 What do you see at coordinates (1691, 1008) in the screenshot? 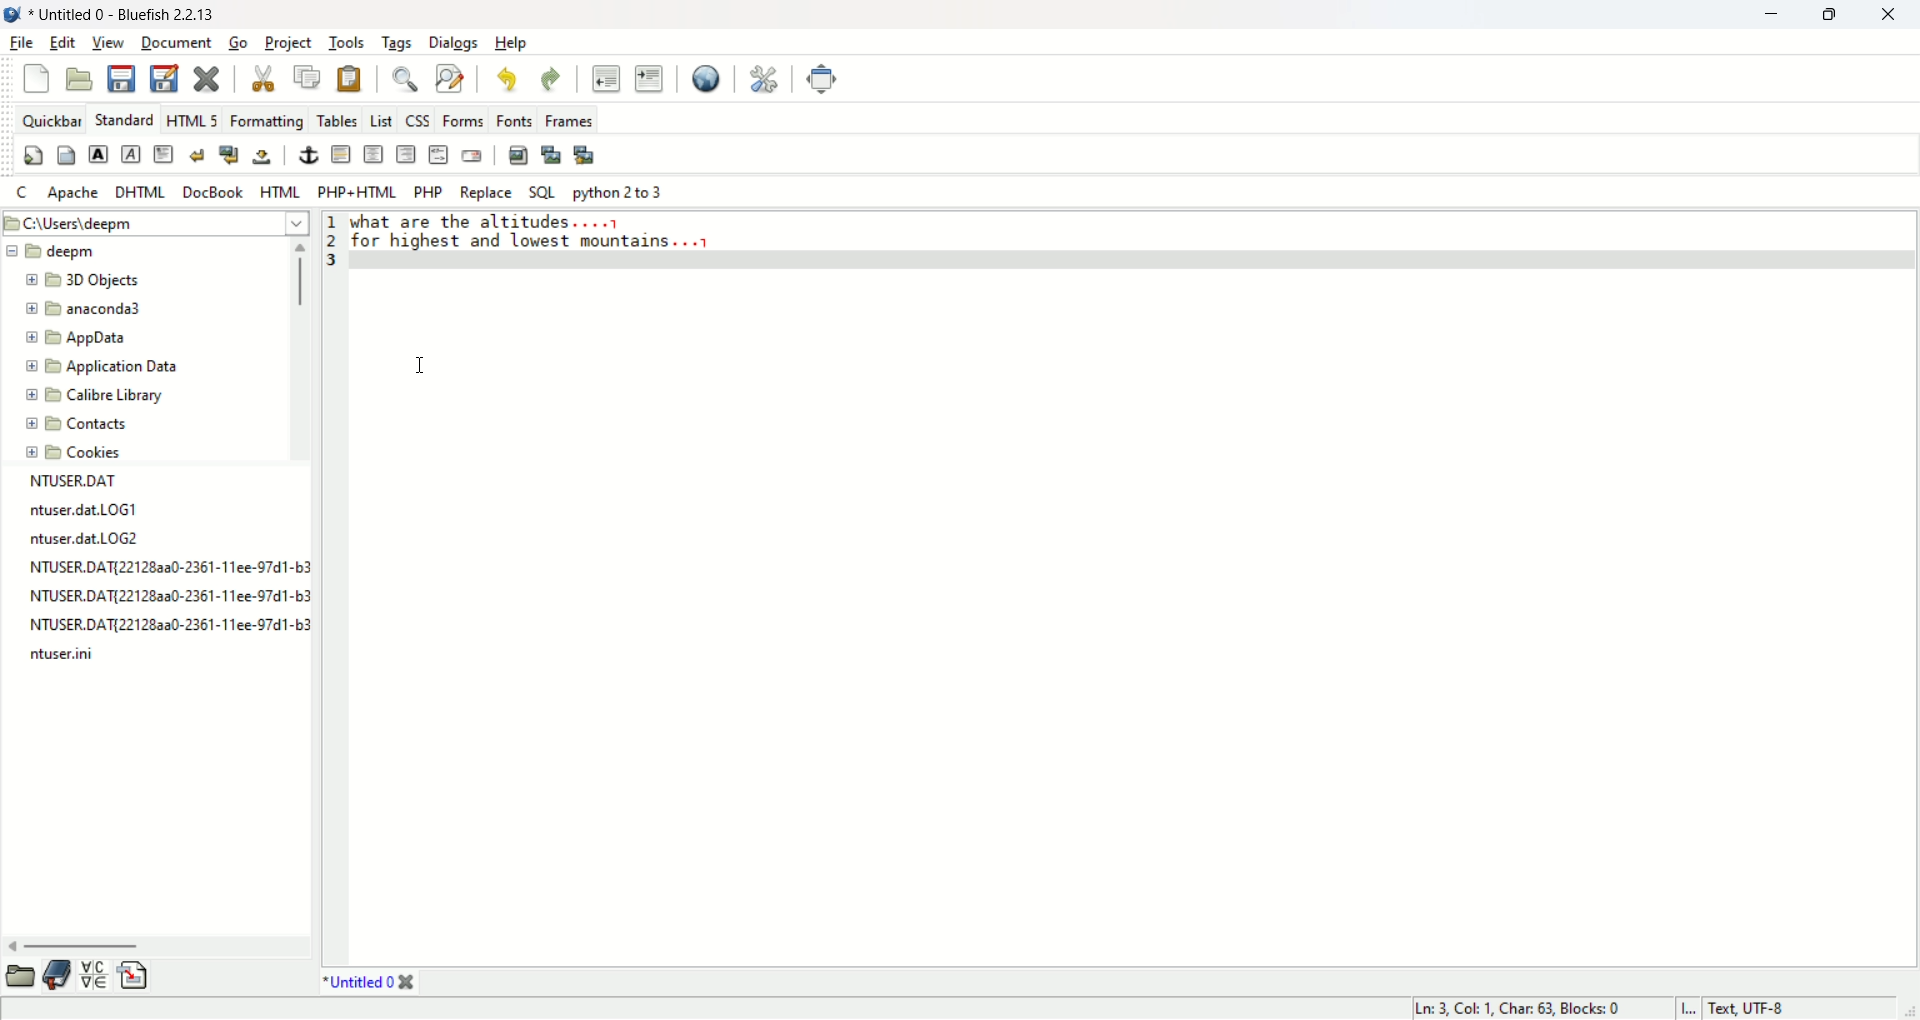
I see `I` at bounding box center [1691, 1008].